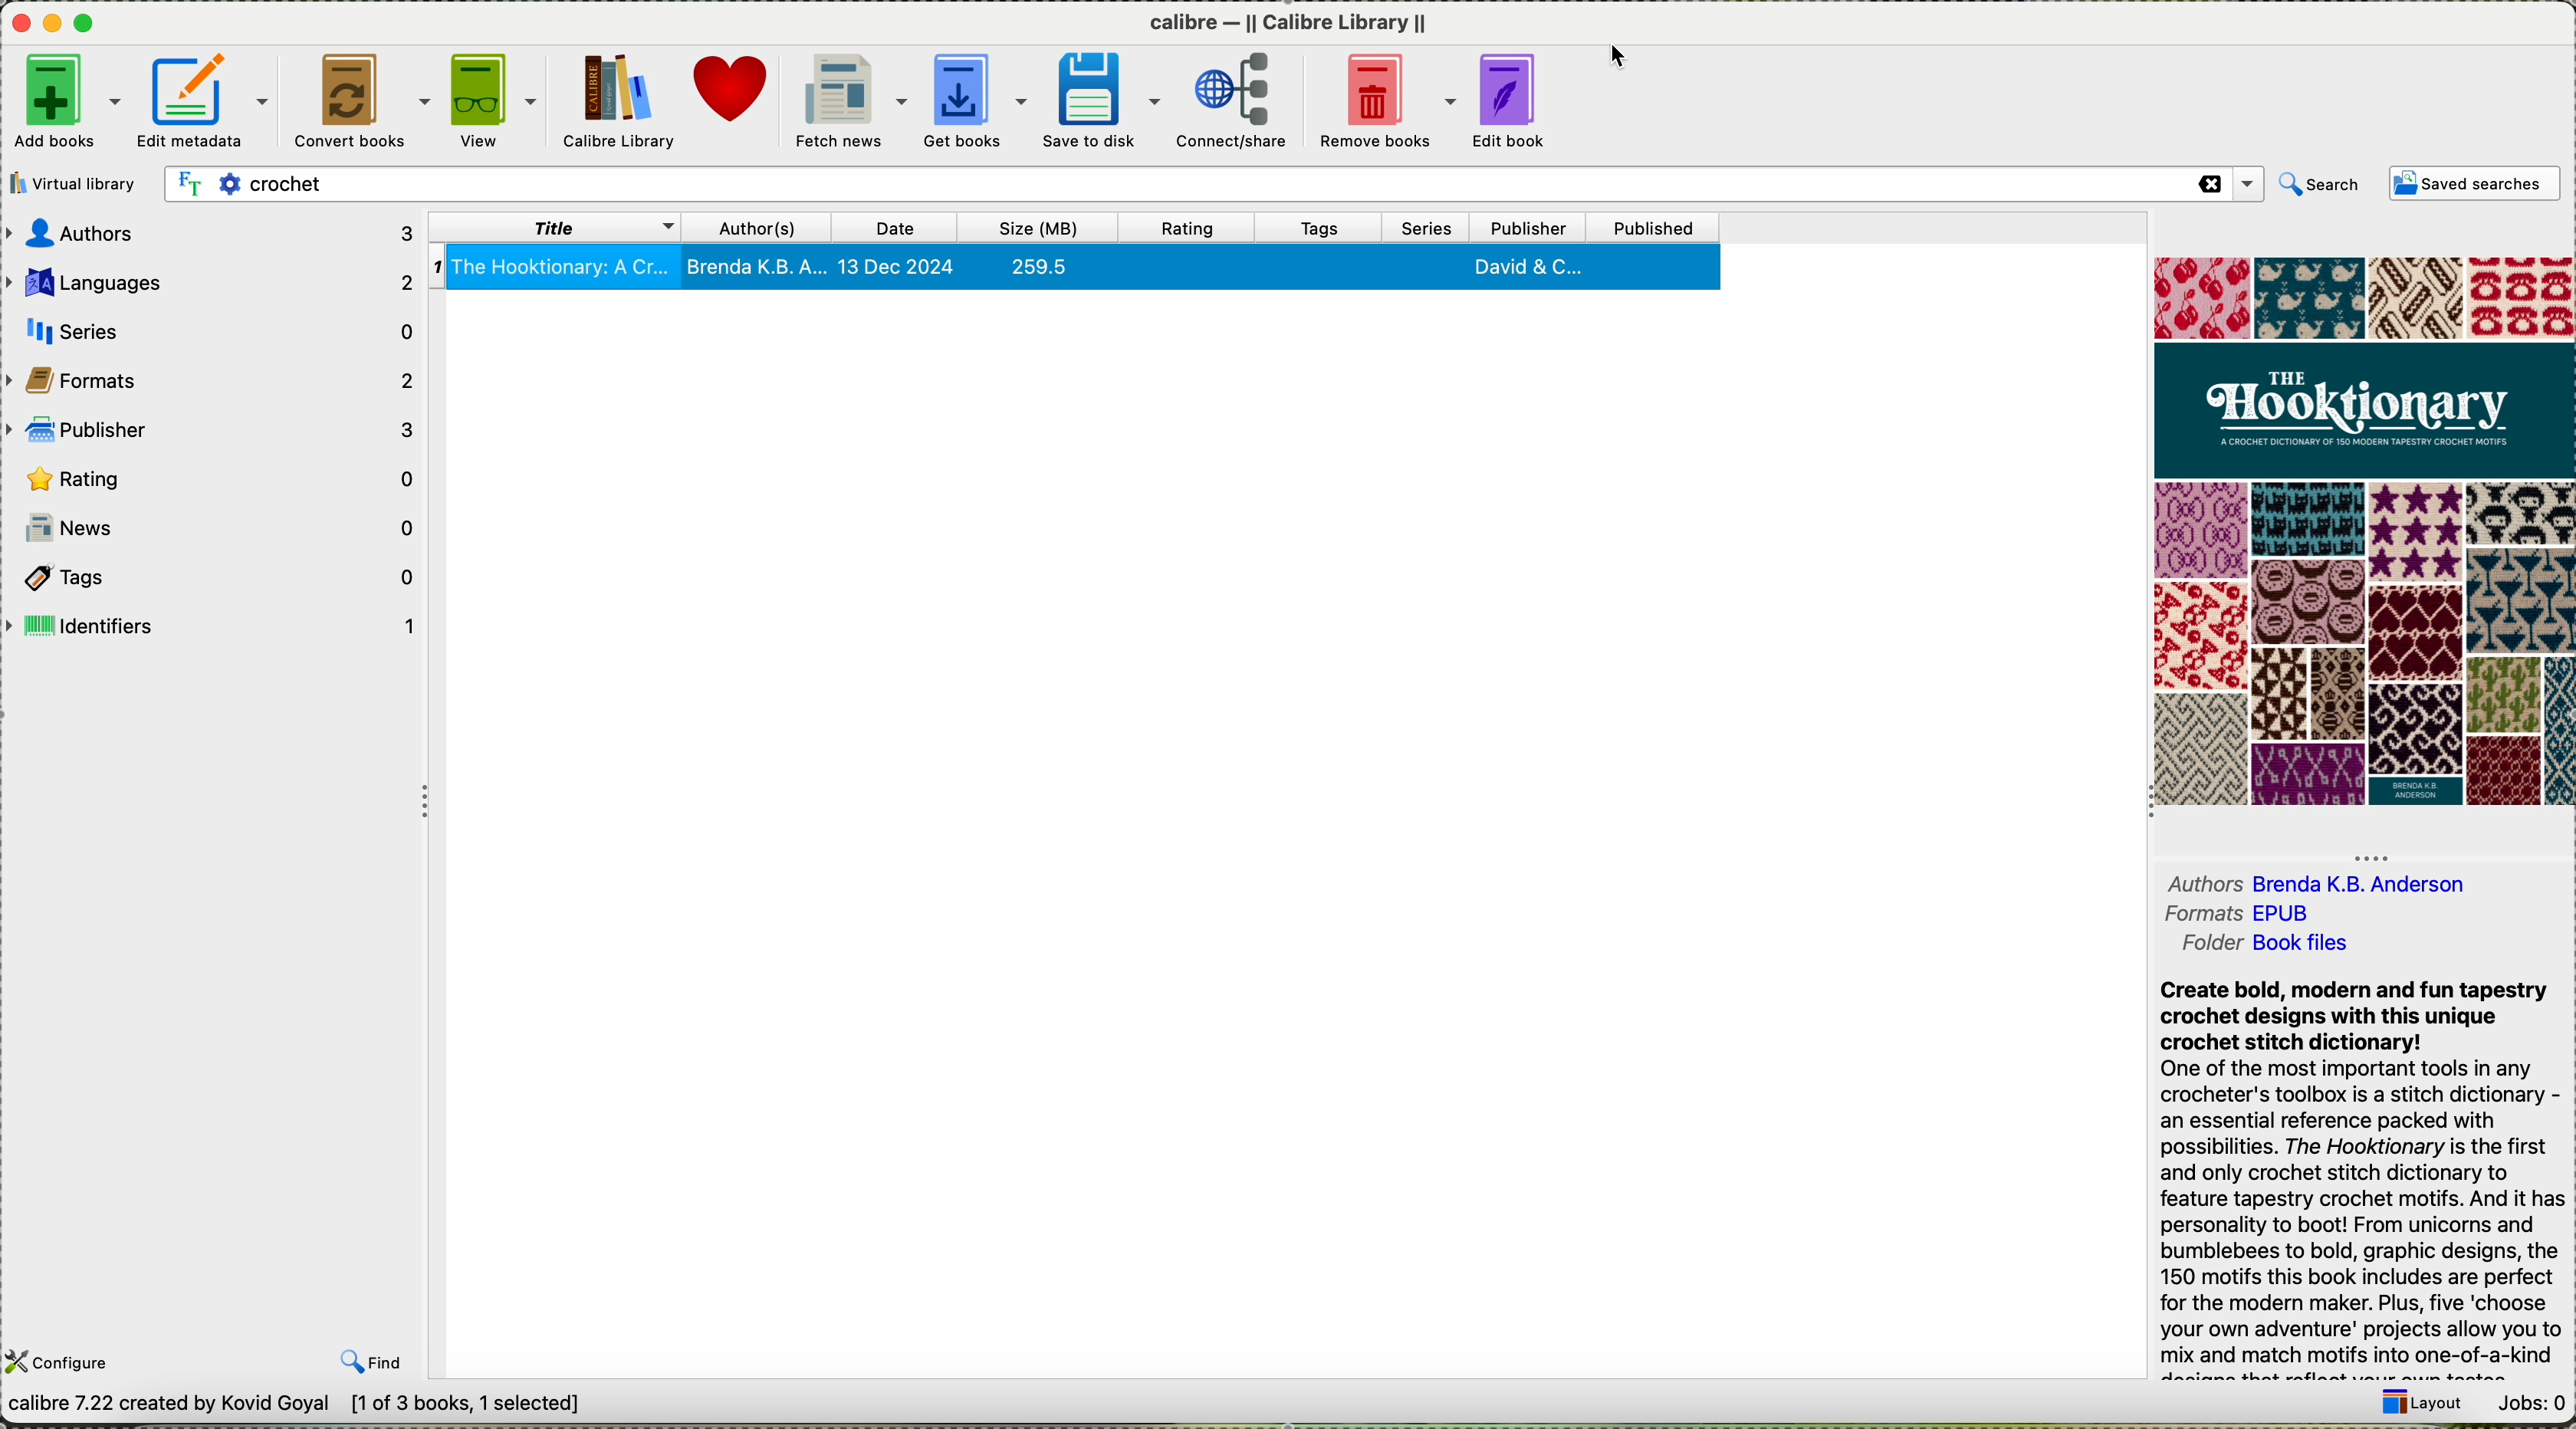 This screenshot has width=2576, height=1429. Describe the element at coordinates (2304, 945) in the screenshot. I see `Book File` at that location.